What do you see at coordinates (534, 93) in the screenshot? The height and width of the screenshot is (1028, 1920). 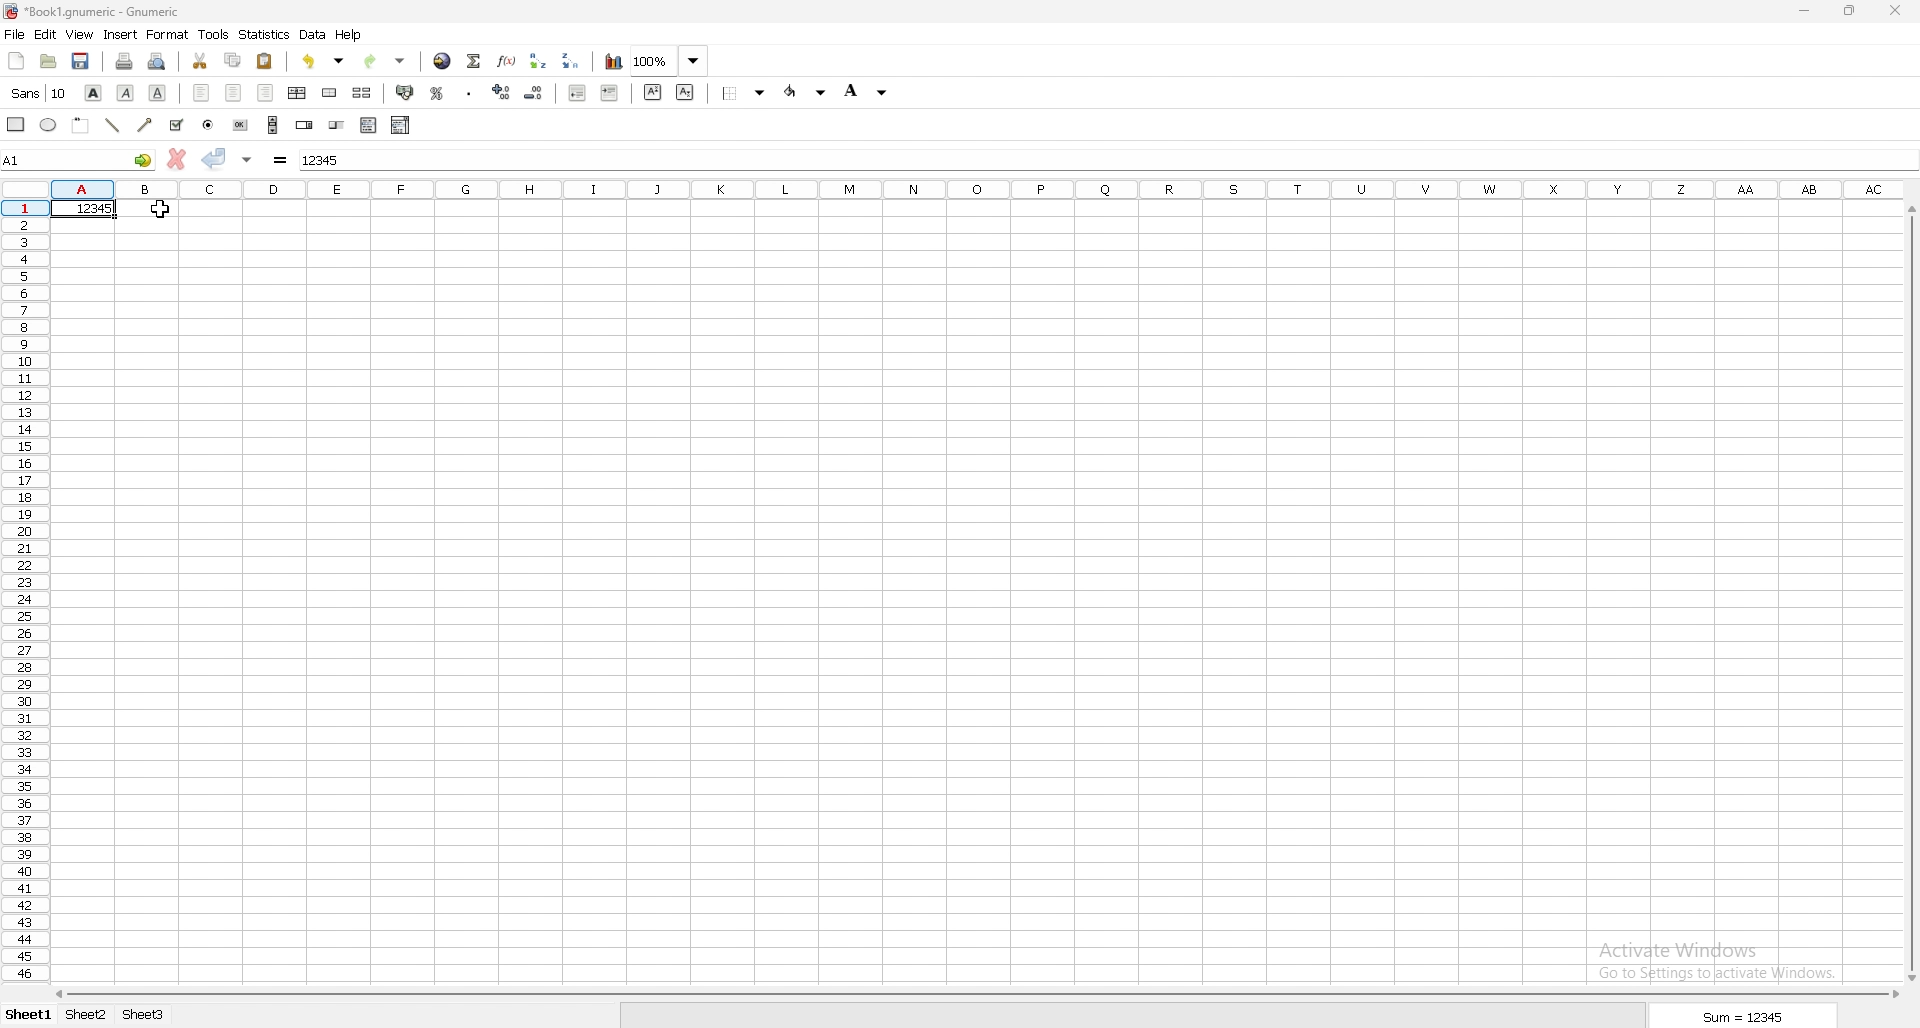 I see `decrease decimals` at bounding box center [534, 93].